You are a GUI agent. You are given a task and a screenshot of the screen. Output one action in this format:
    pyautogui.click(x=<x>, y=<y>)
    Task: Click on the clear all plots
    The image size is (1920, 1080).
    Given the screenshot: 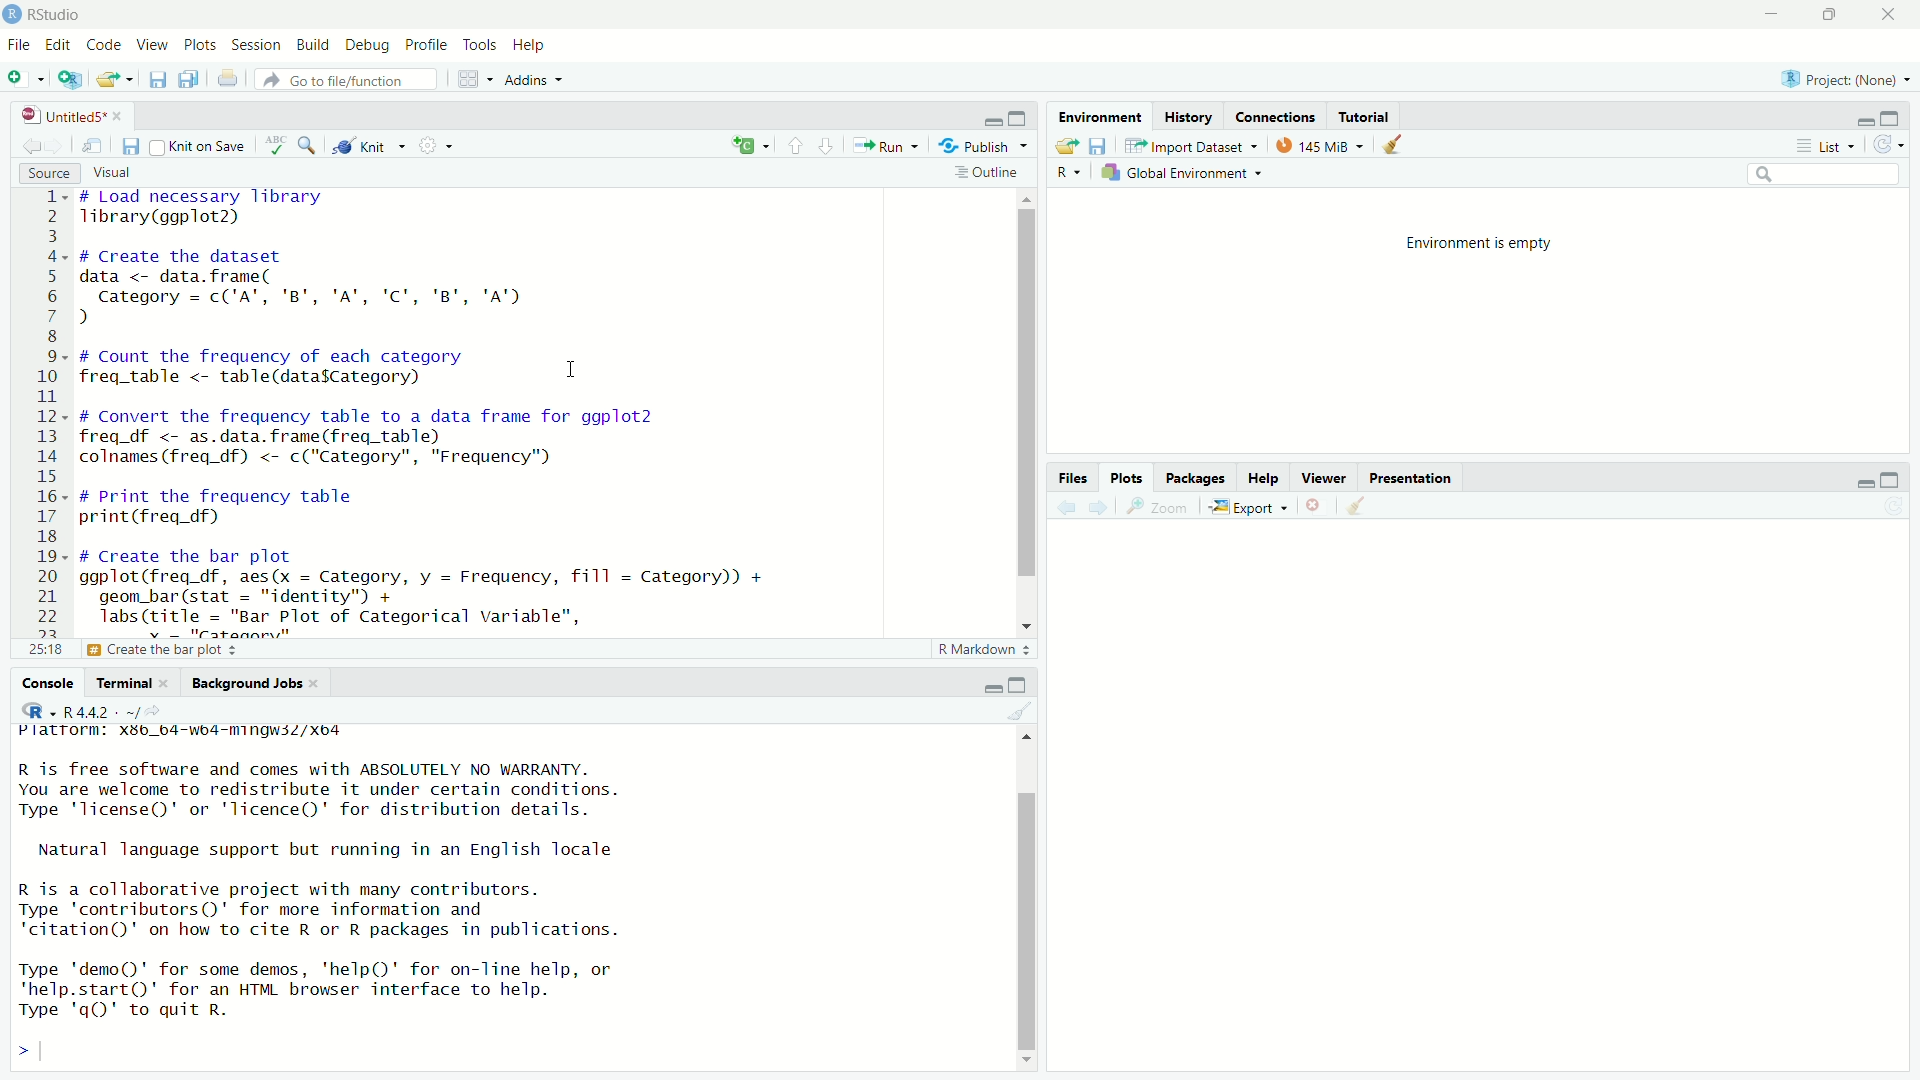 What is the action you would take?
    pyautogui.click(x=1358, y=506)
    